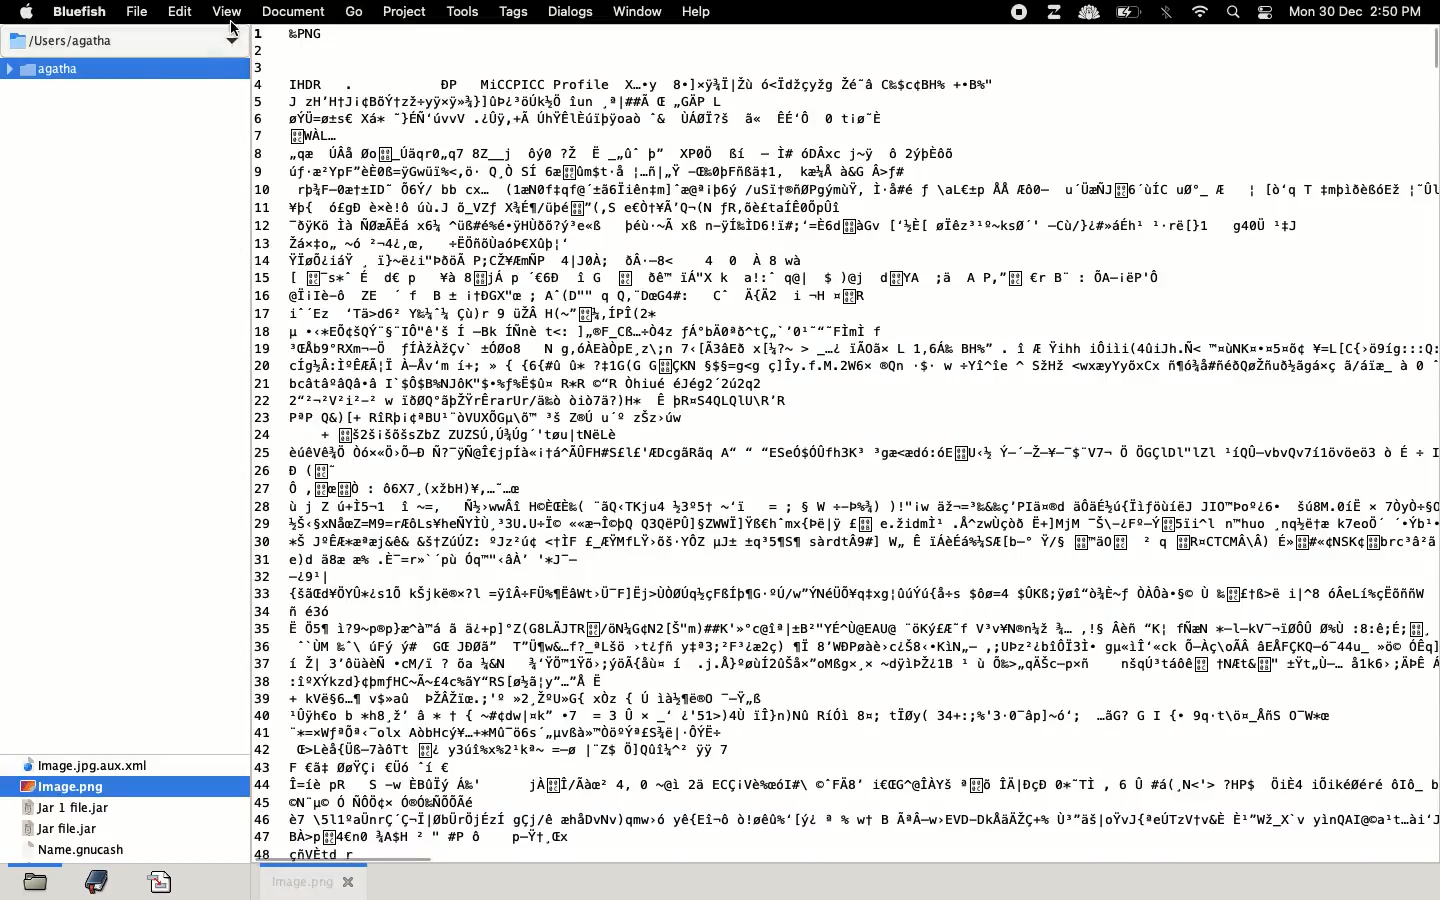 Image resolution: width=1440 pixels, height=900 pixels. Describe the element at coordinates (125, 43) in the screenshot. I see `users Agatha` at that location.